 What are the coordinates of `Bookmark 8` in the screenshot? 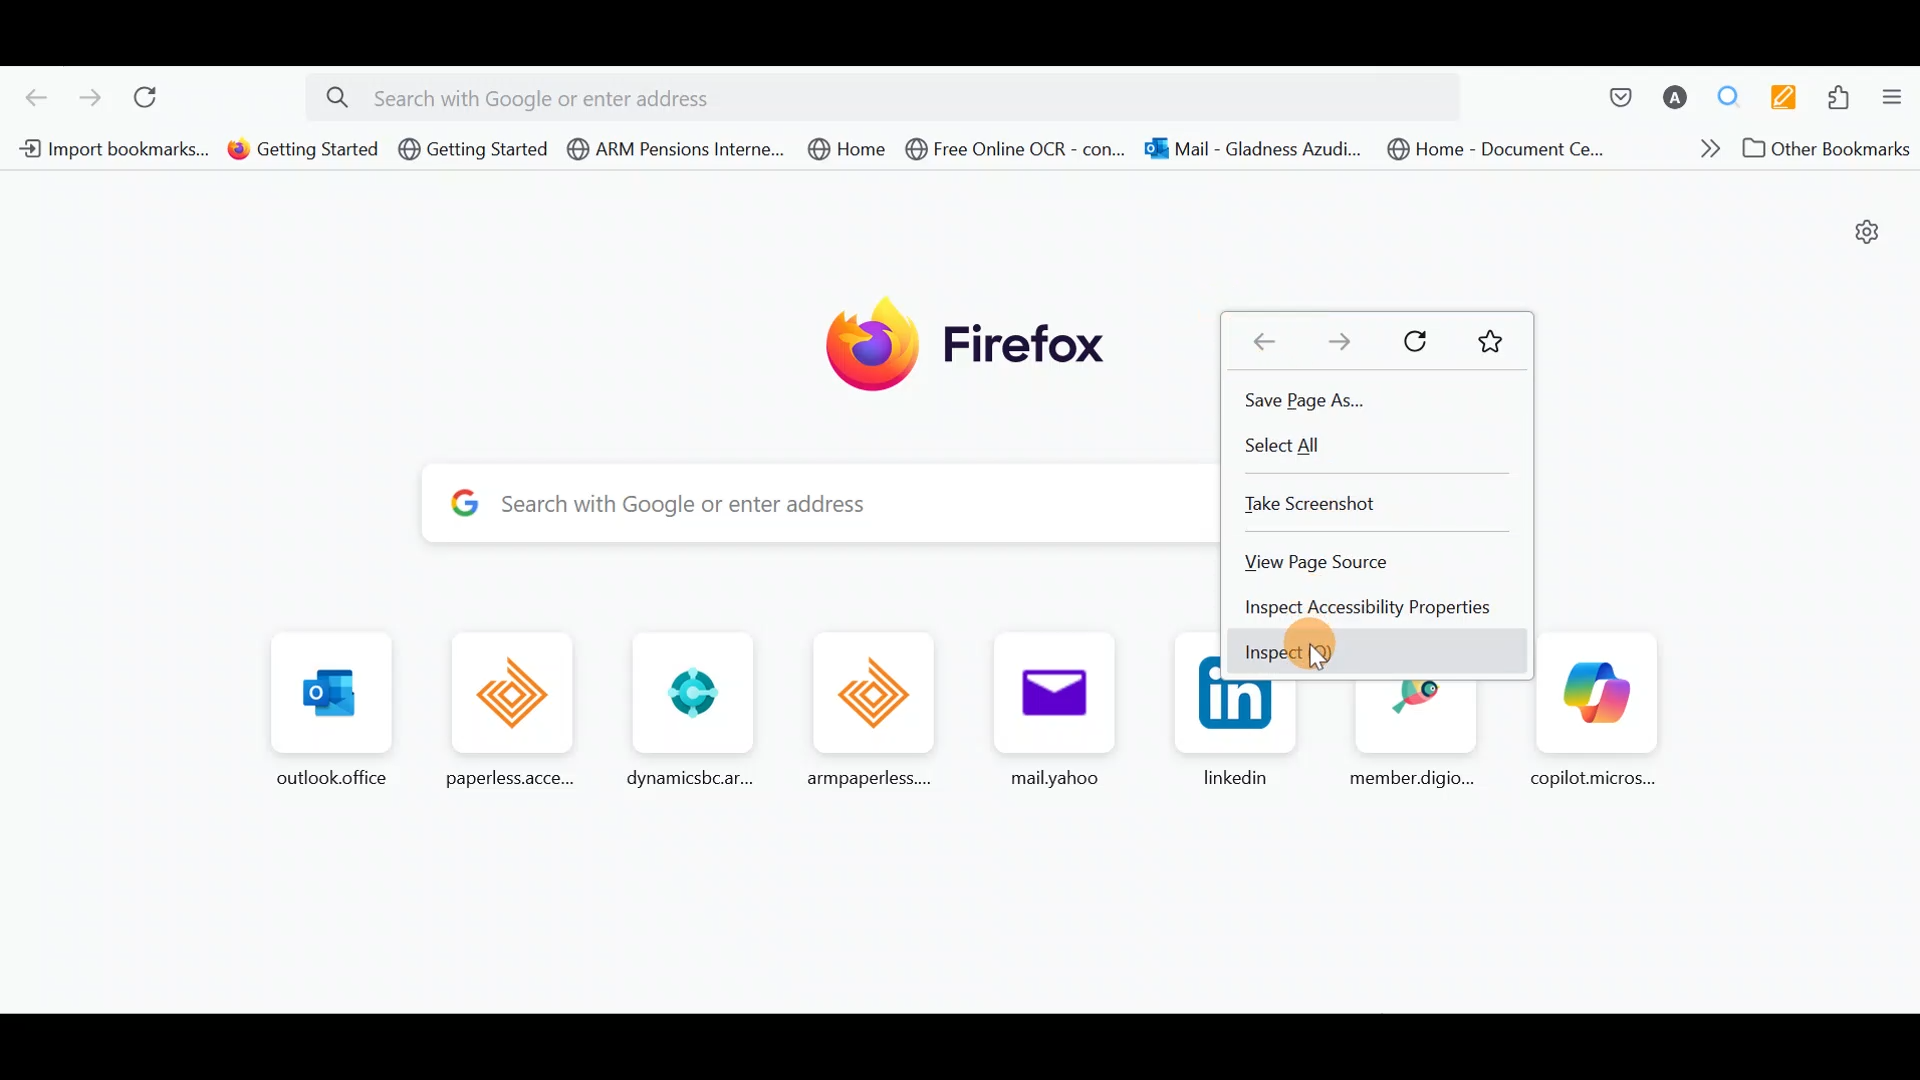 It's located at (1492, 148).